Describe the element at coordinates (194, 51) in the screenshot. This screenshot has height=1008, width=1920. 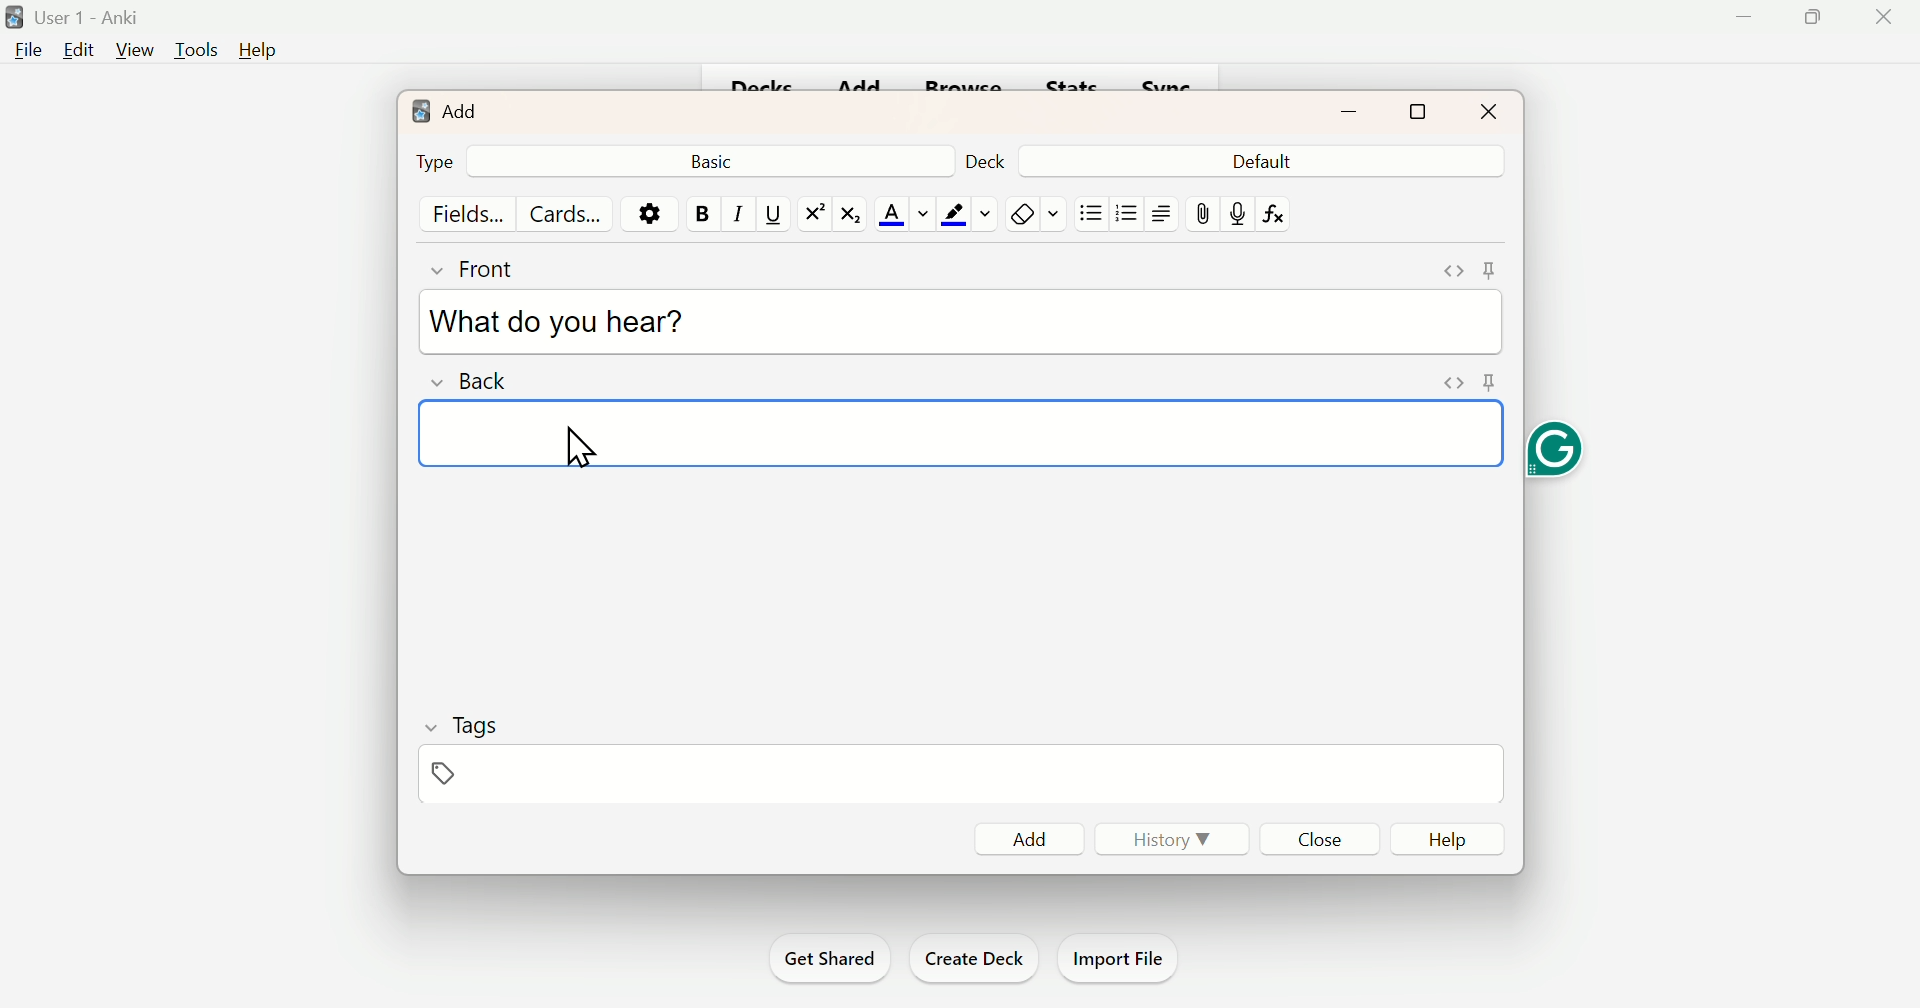
I see `Tools` at that location.